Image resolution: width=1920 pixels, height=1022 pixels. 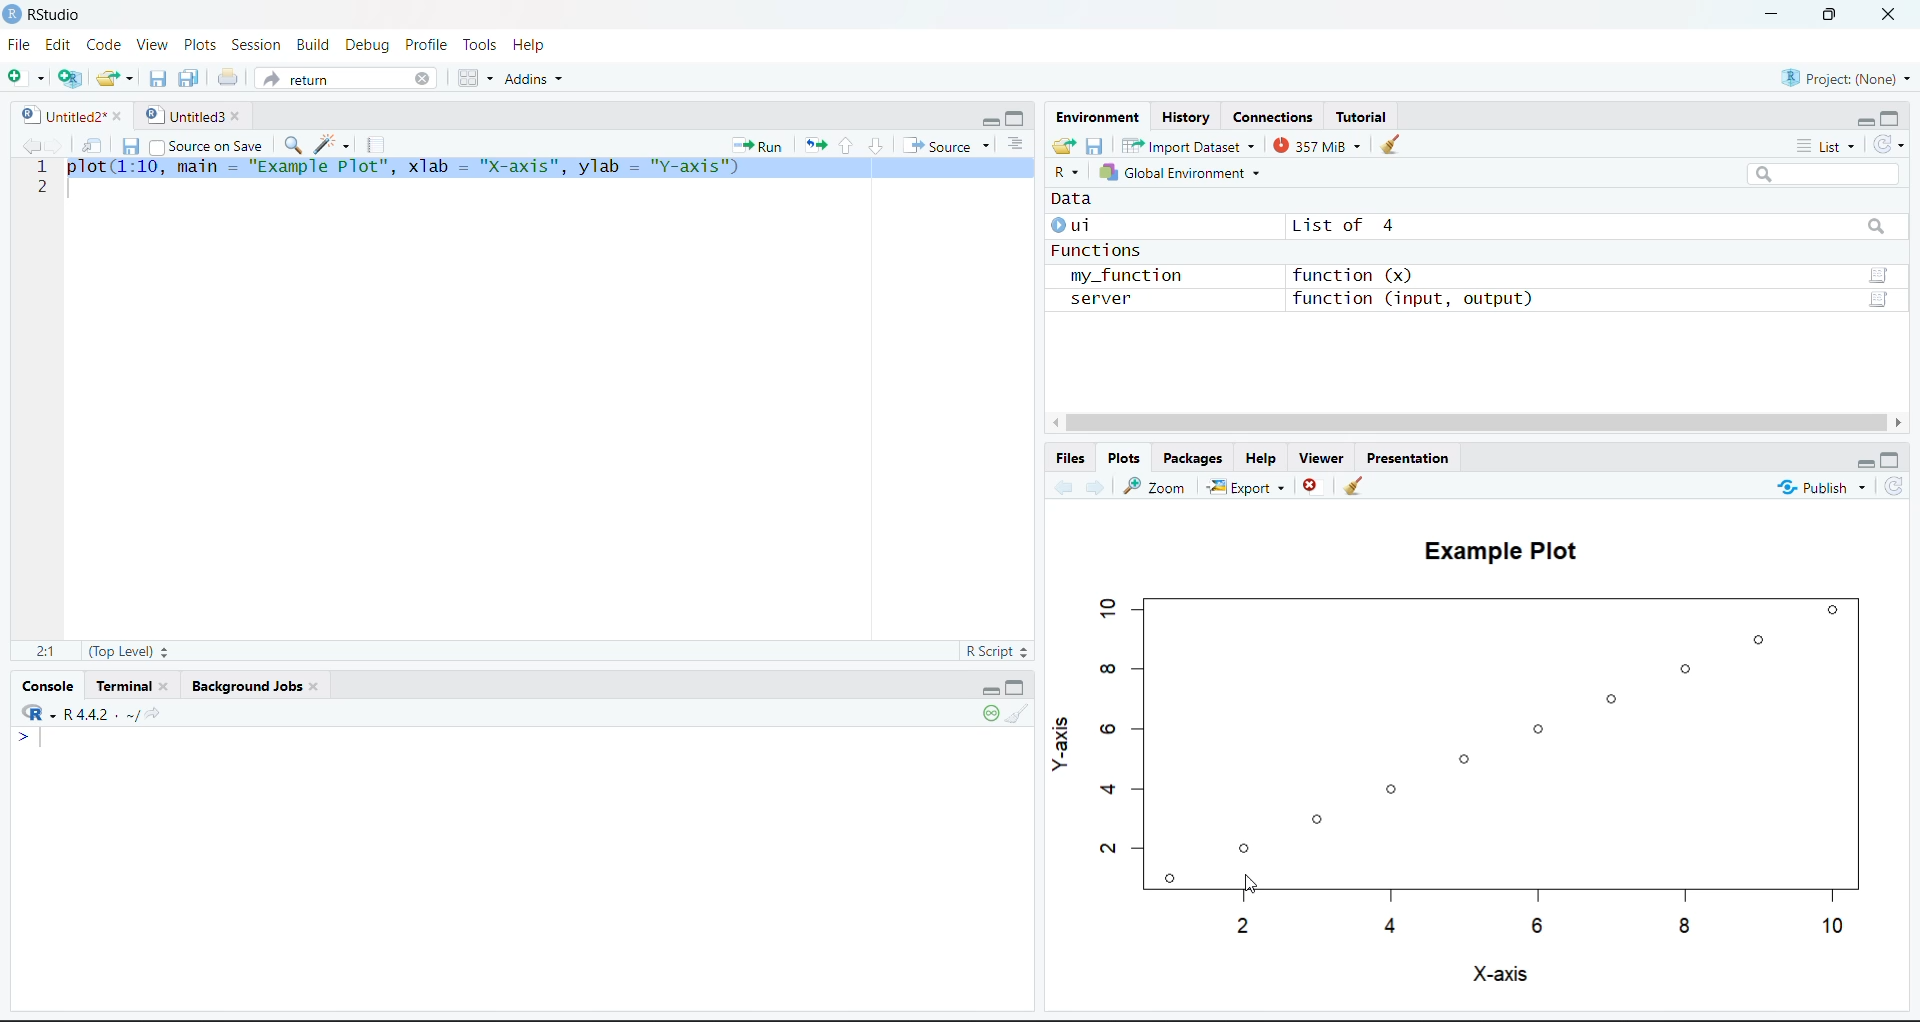 I want to click on Untitled3*, so click(x=192, y=112).